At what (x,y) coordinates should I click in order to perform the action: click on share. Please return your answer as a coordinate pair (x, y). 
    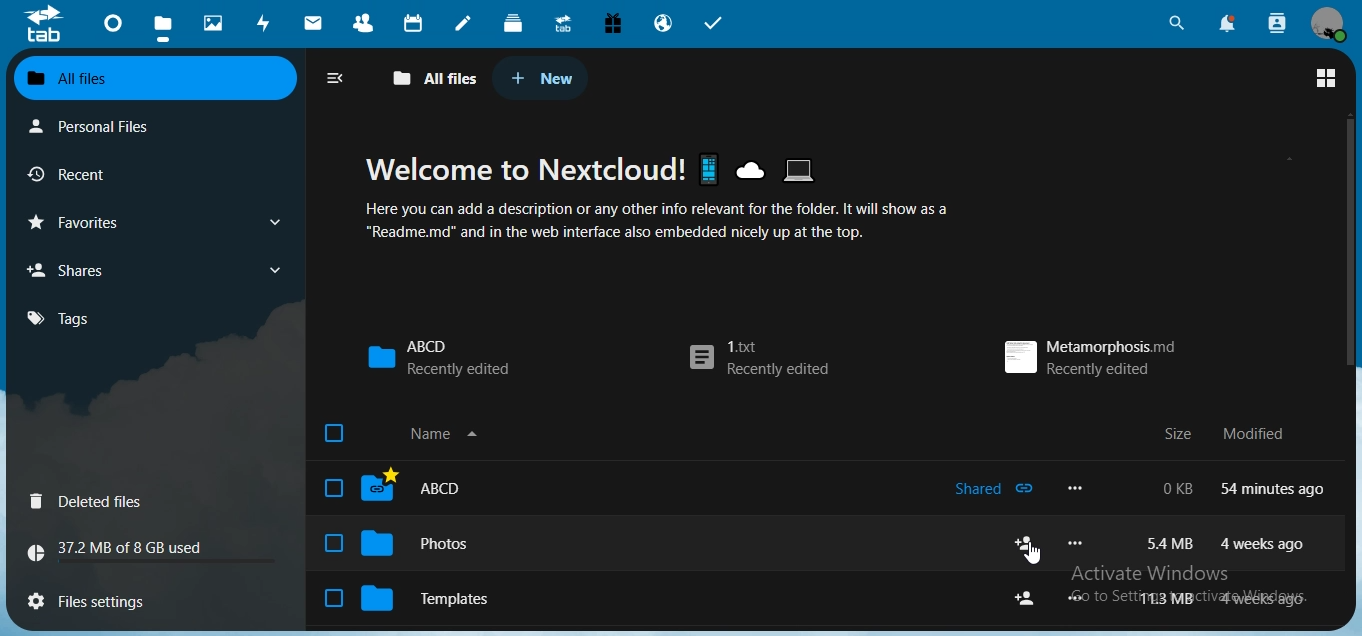
    Looking at the image, I should click on (1027, 599).